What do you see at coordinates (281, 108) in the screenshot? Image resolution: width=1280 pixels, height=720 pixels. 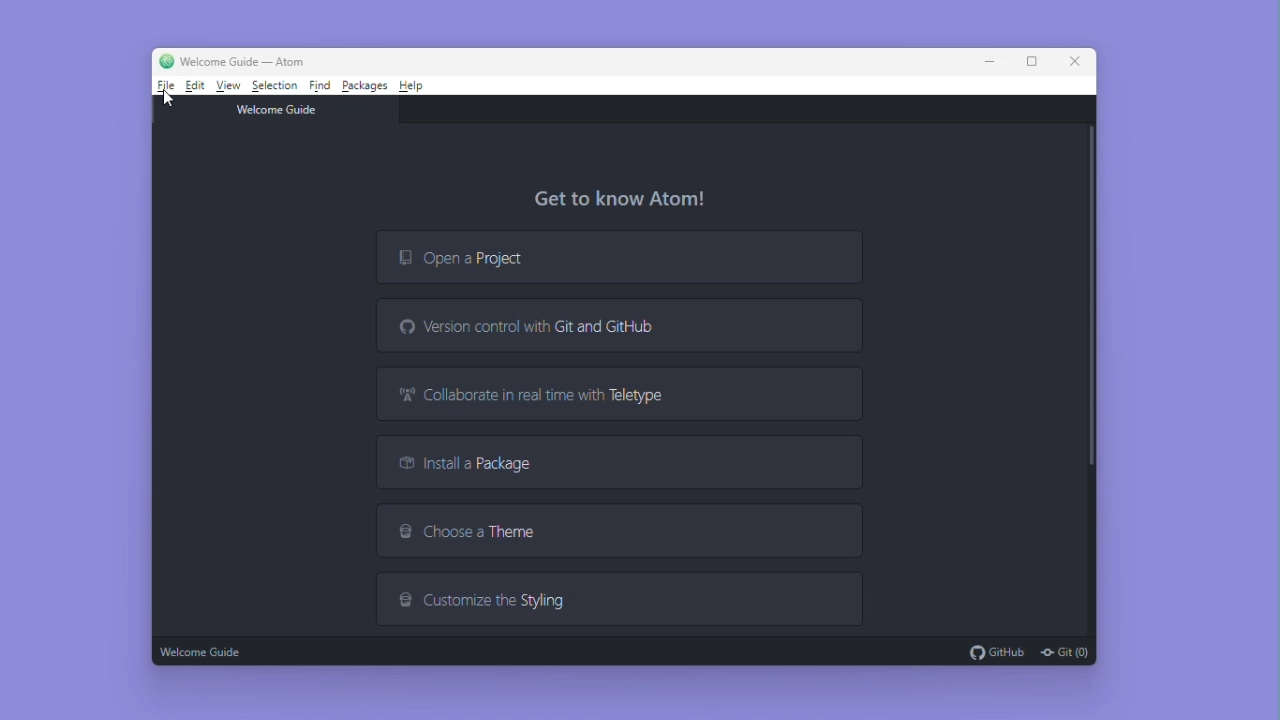 I see `welcome guide` at bounding box center [281, 108].